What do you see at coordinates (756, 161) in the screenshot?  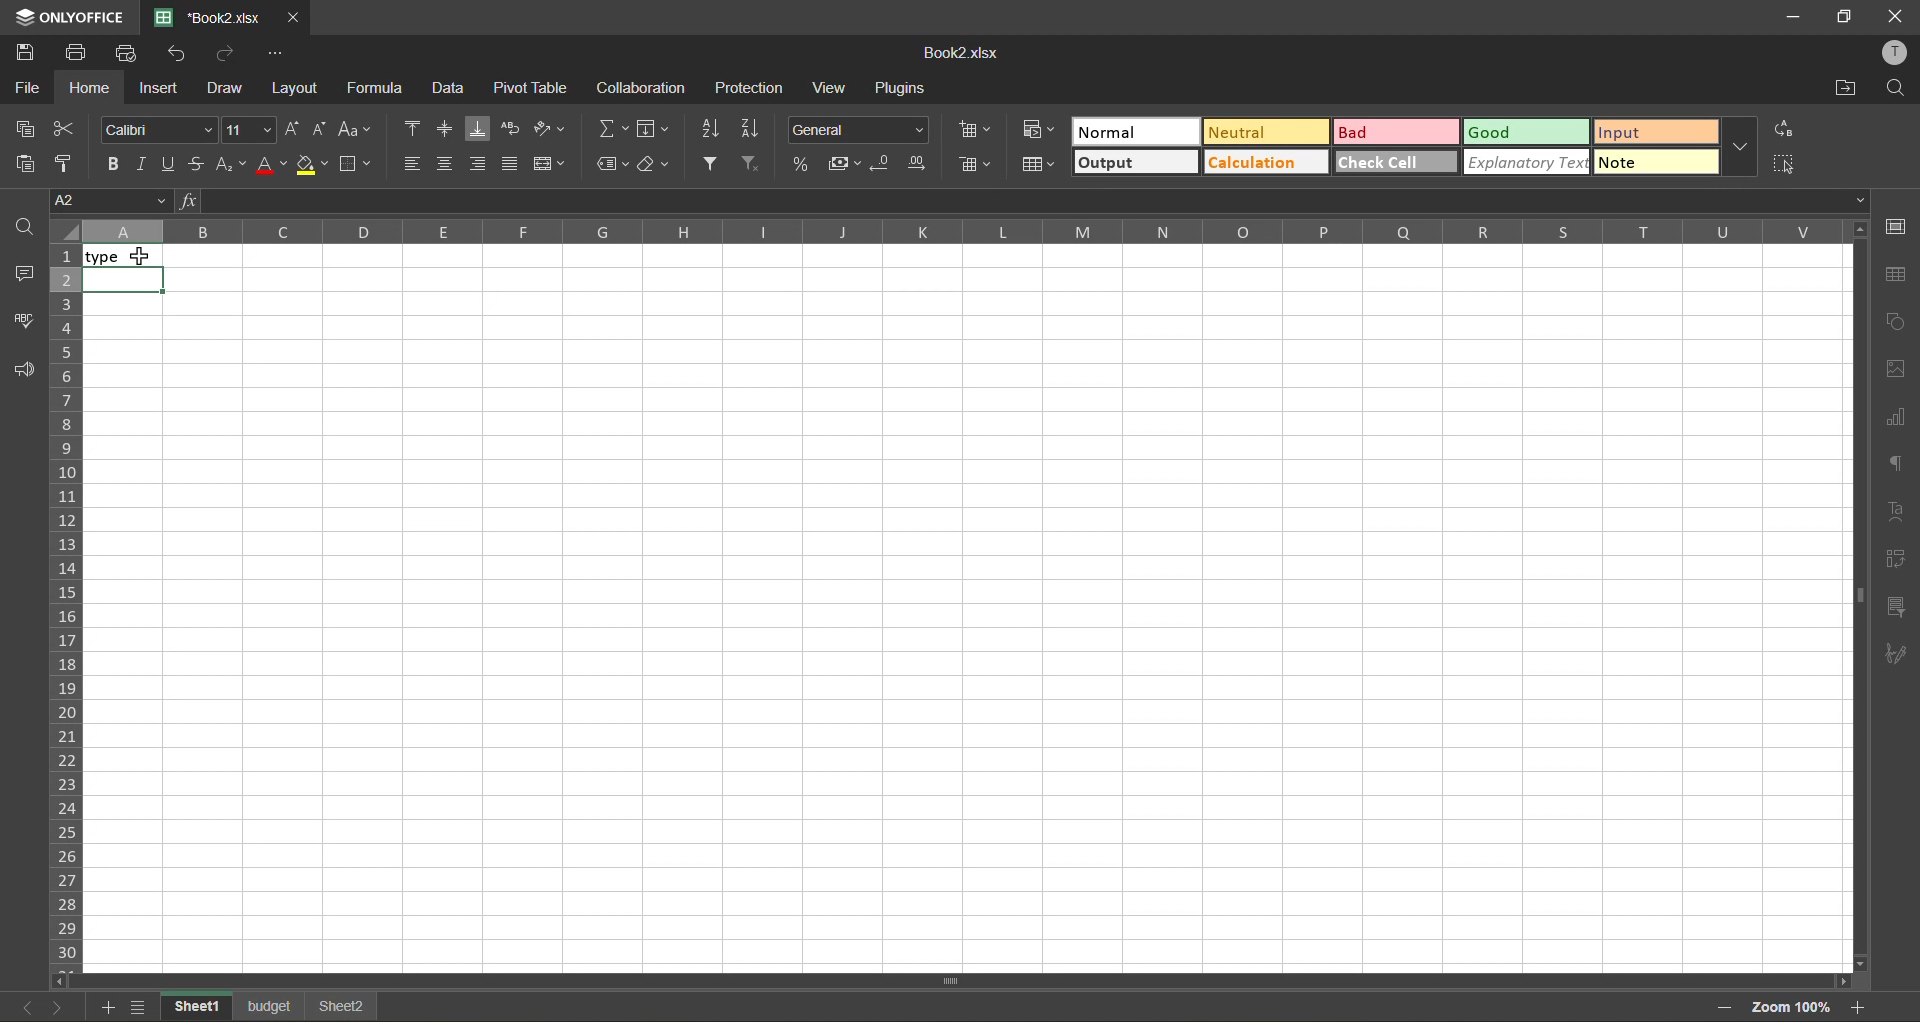 I see `clear filter` at bounding box center [756, 161].